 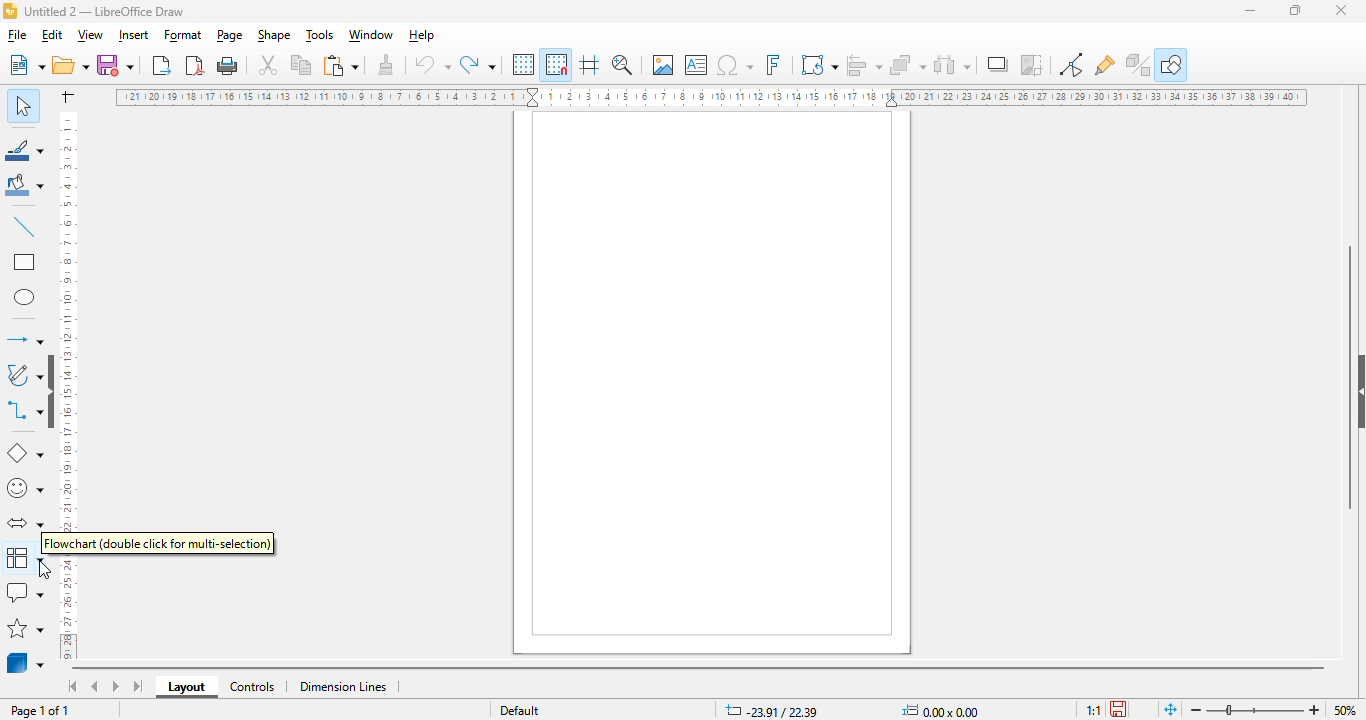 What do you see at coordinates (231, 36) in the screenshot?
I see `page` at bounding box center [231, 36].